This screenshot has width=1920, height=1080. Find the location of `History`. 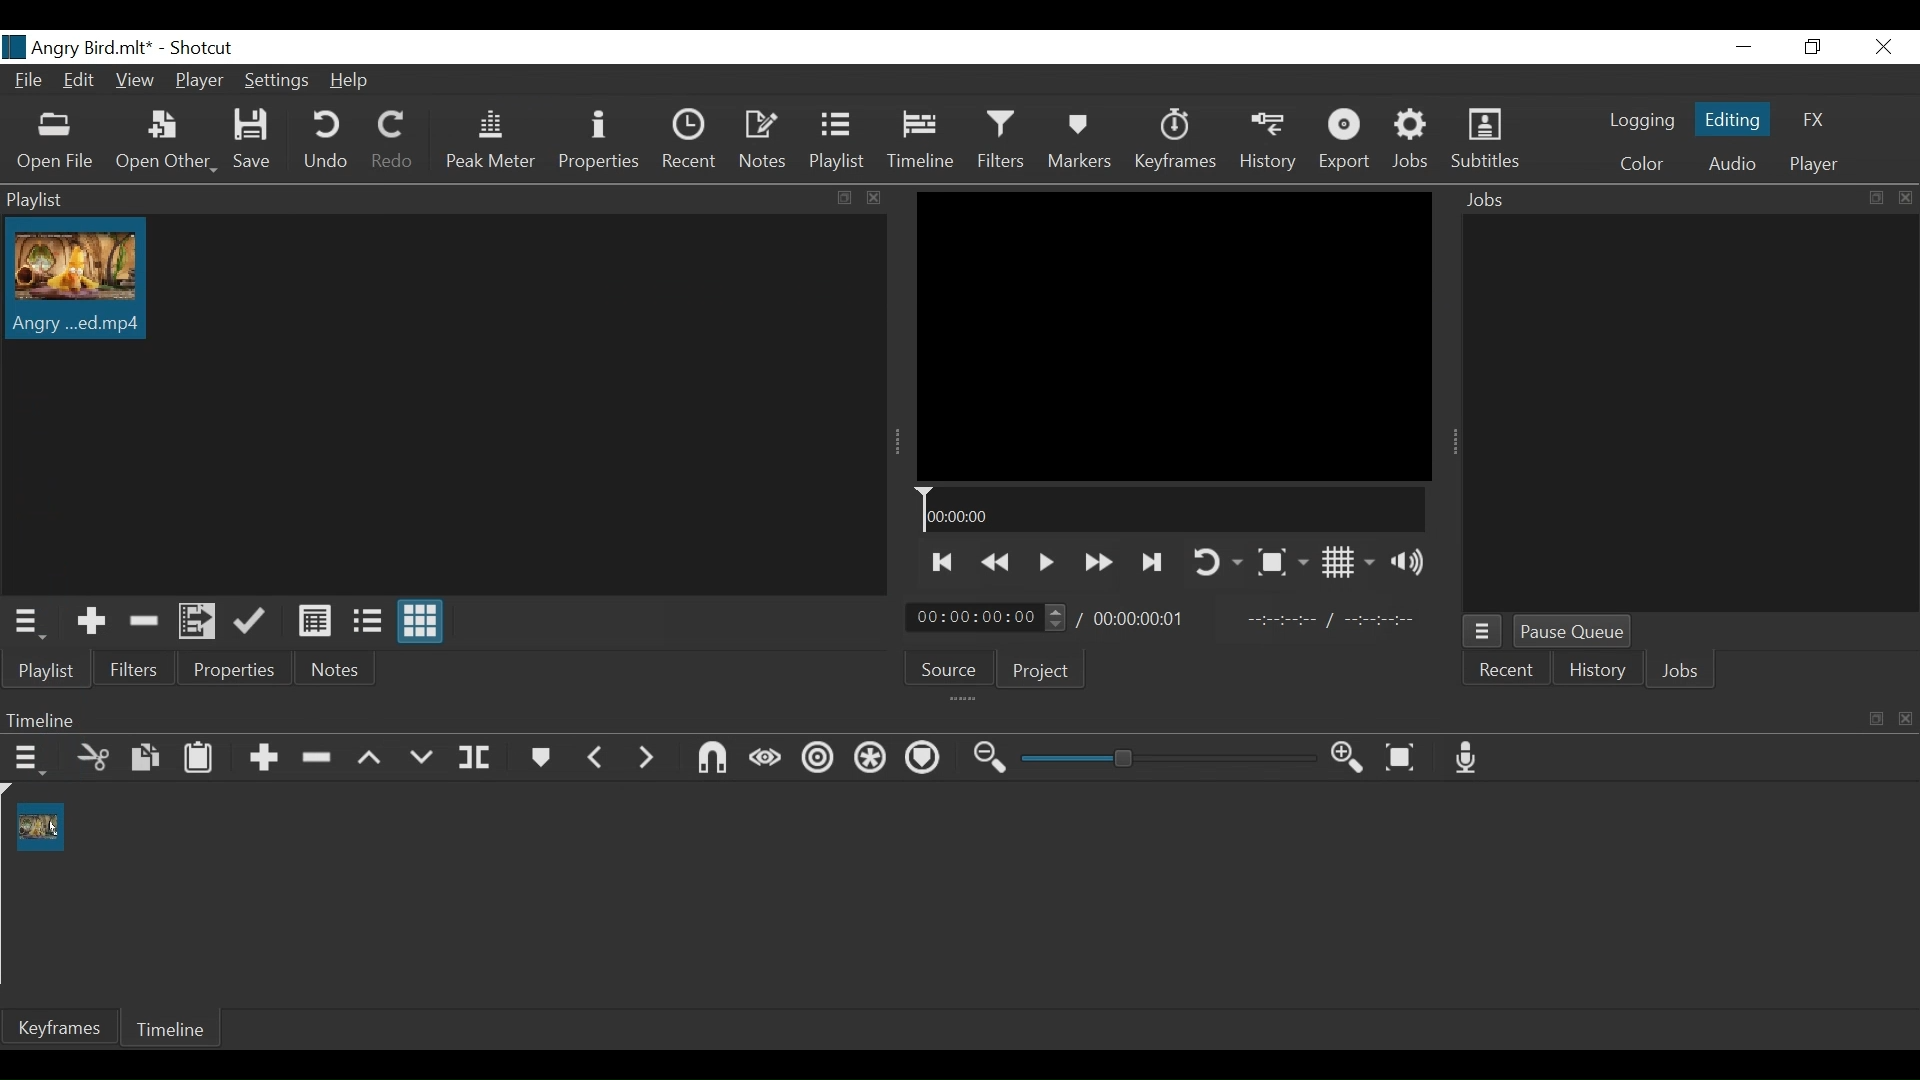

History is located at coordinates (1594, 671).